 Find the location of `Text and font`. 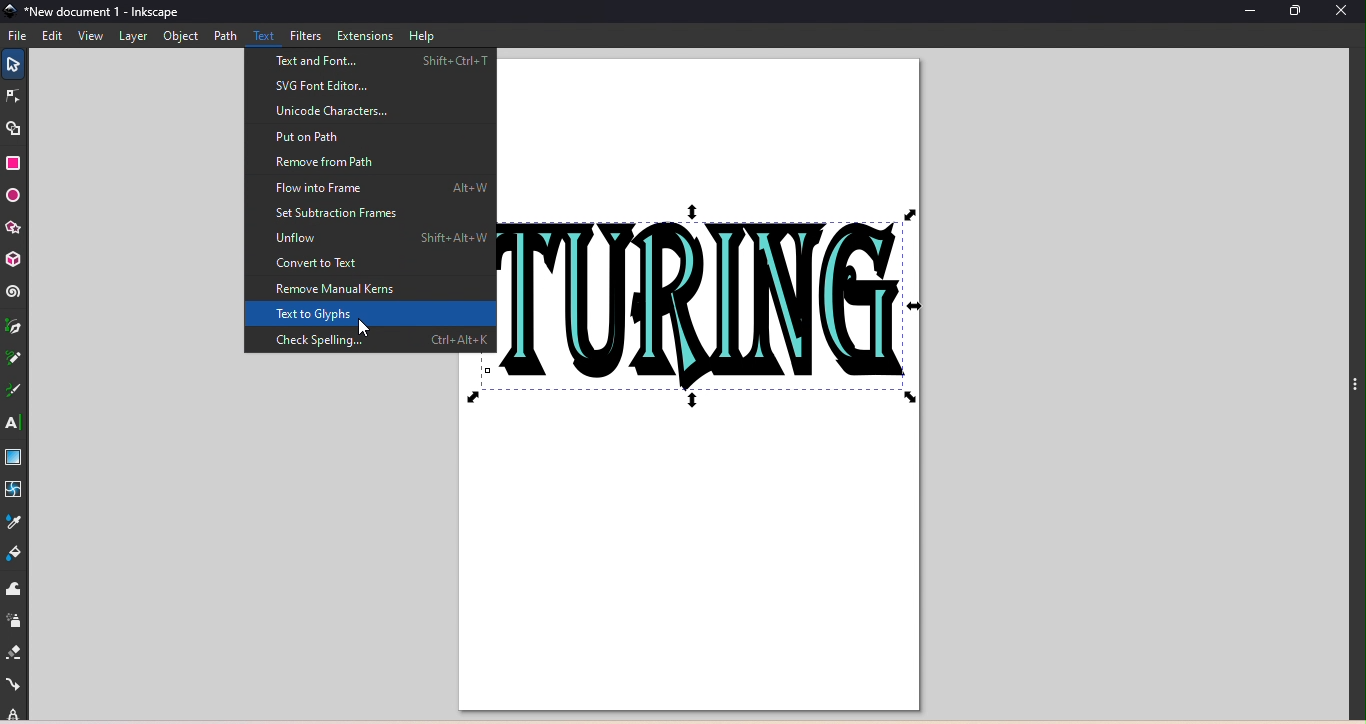

Text and font is located at coordinates (372, 63).